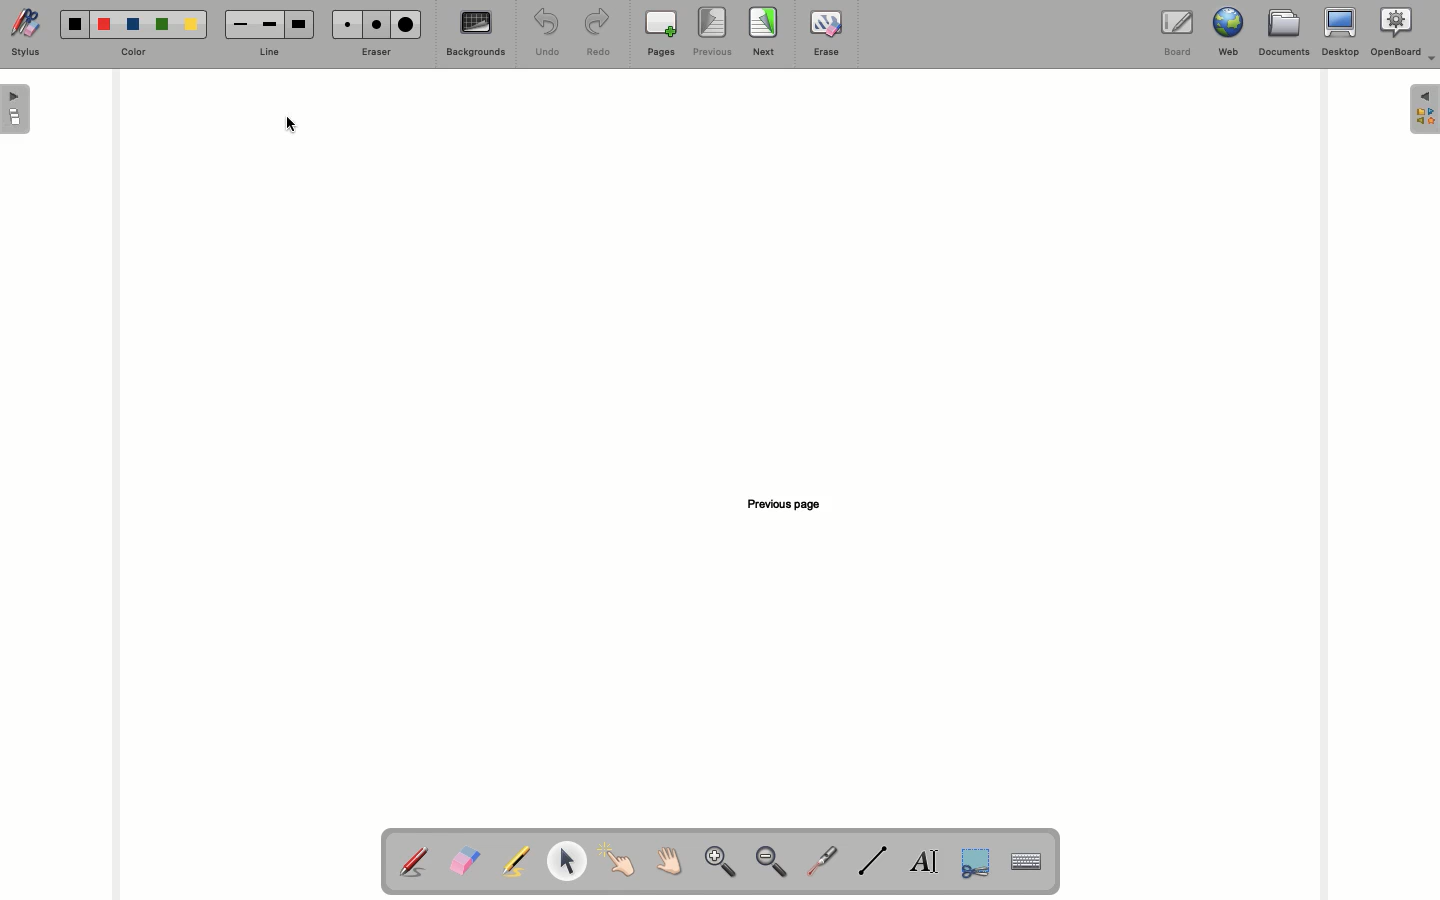  I want to click on Color, so click(133, 53).